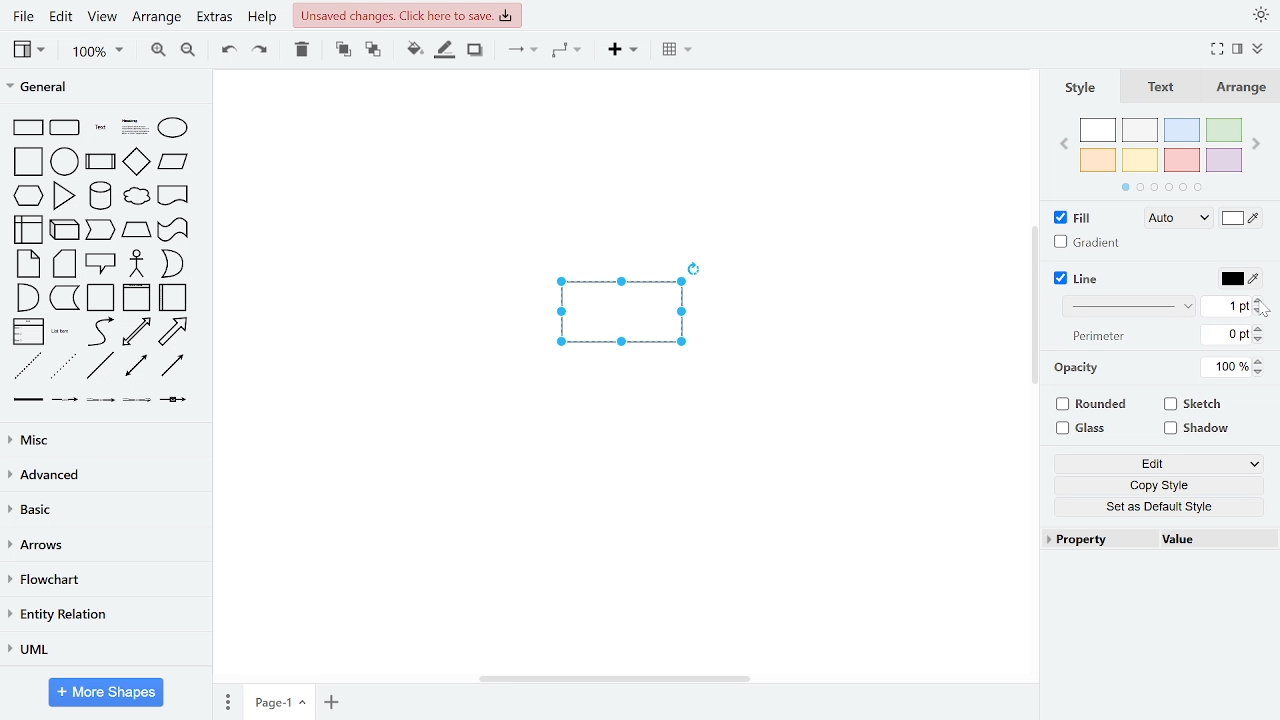 This screenshot has width=1280, height=720. Describe the element at coordinates (1242, 219) in the screenshot. I see `fill color` at that location.